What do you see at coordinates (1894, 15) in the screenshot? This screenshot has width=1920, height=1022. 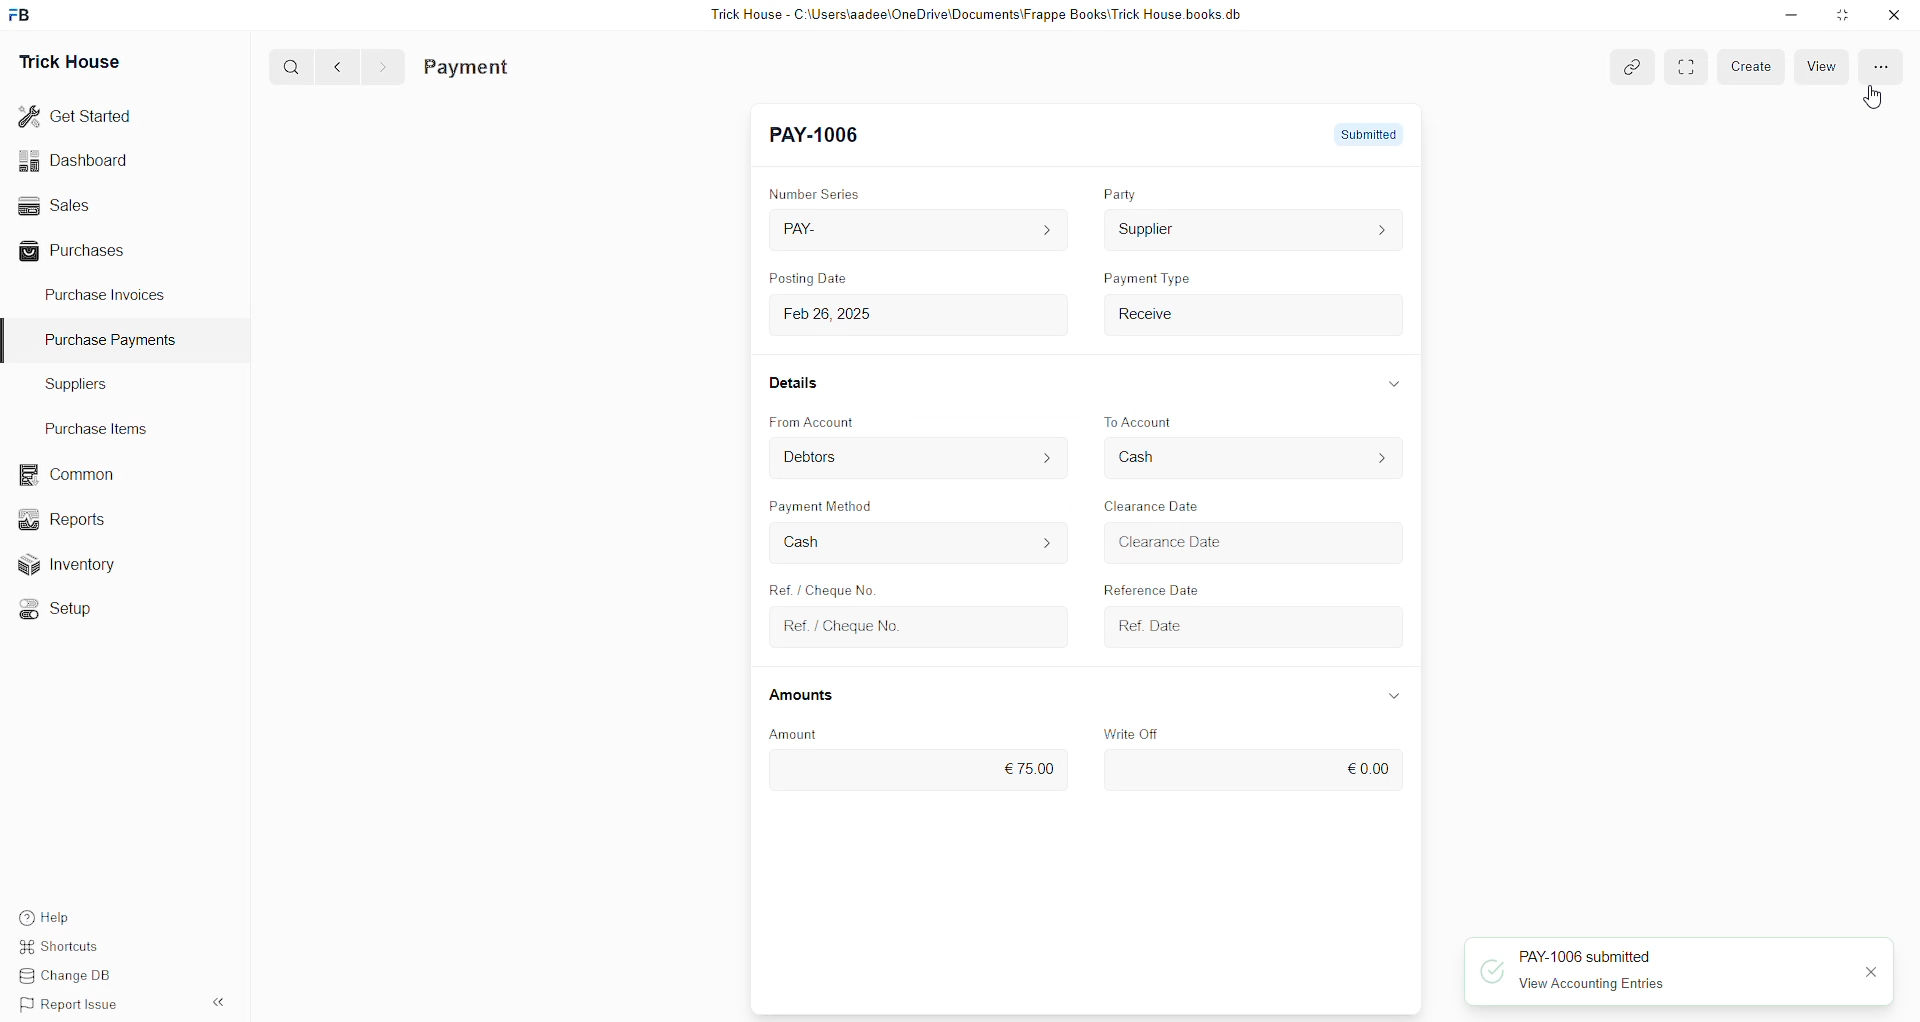 I see `close` at bounding box center [1894, 15].